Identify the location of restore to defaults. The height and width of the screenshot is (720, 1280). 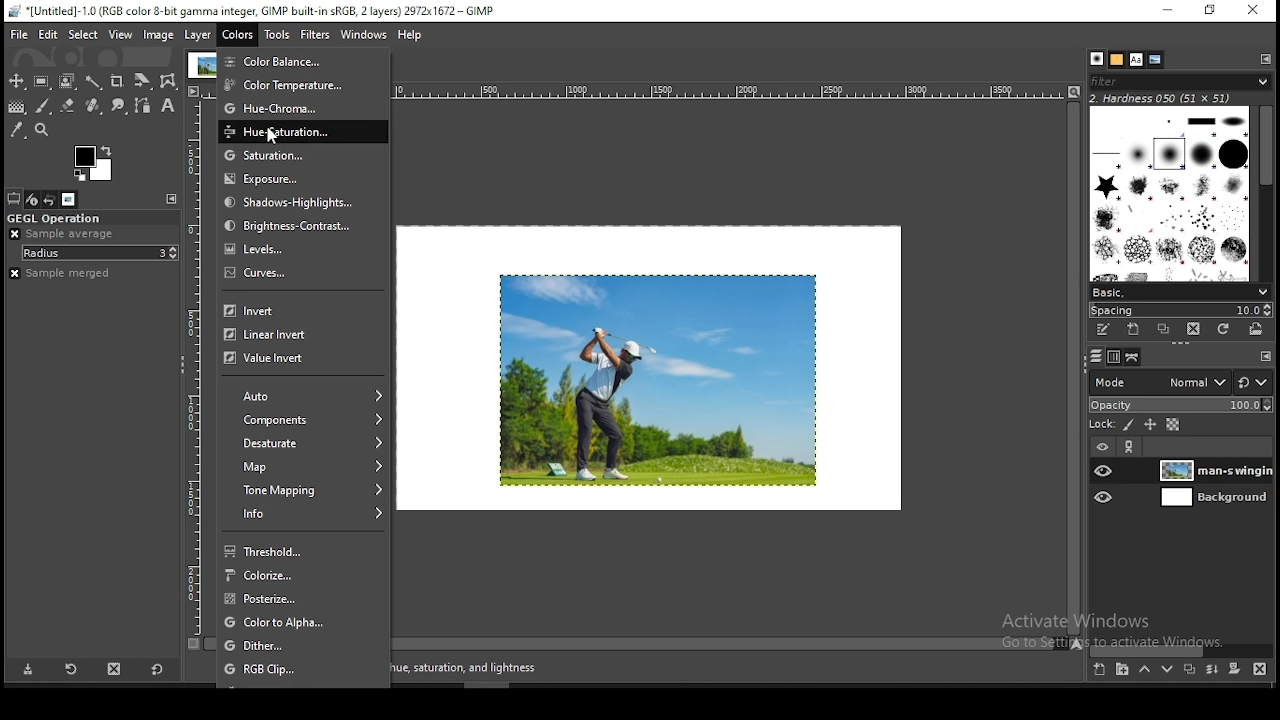
(156, 669).